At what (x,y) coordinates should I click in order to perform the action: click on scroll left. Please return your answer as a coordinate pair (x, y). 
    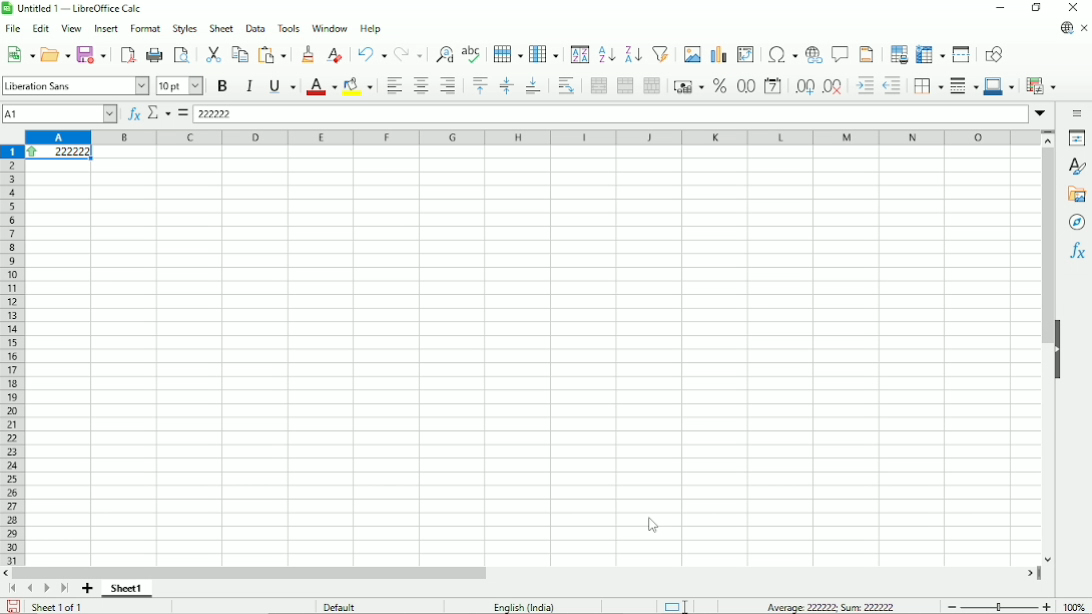
    Looking at the image, I should click on (8, 573).